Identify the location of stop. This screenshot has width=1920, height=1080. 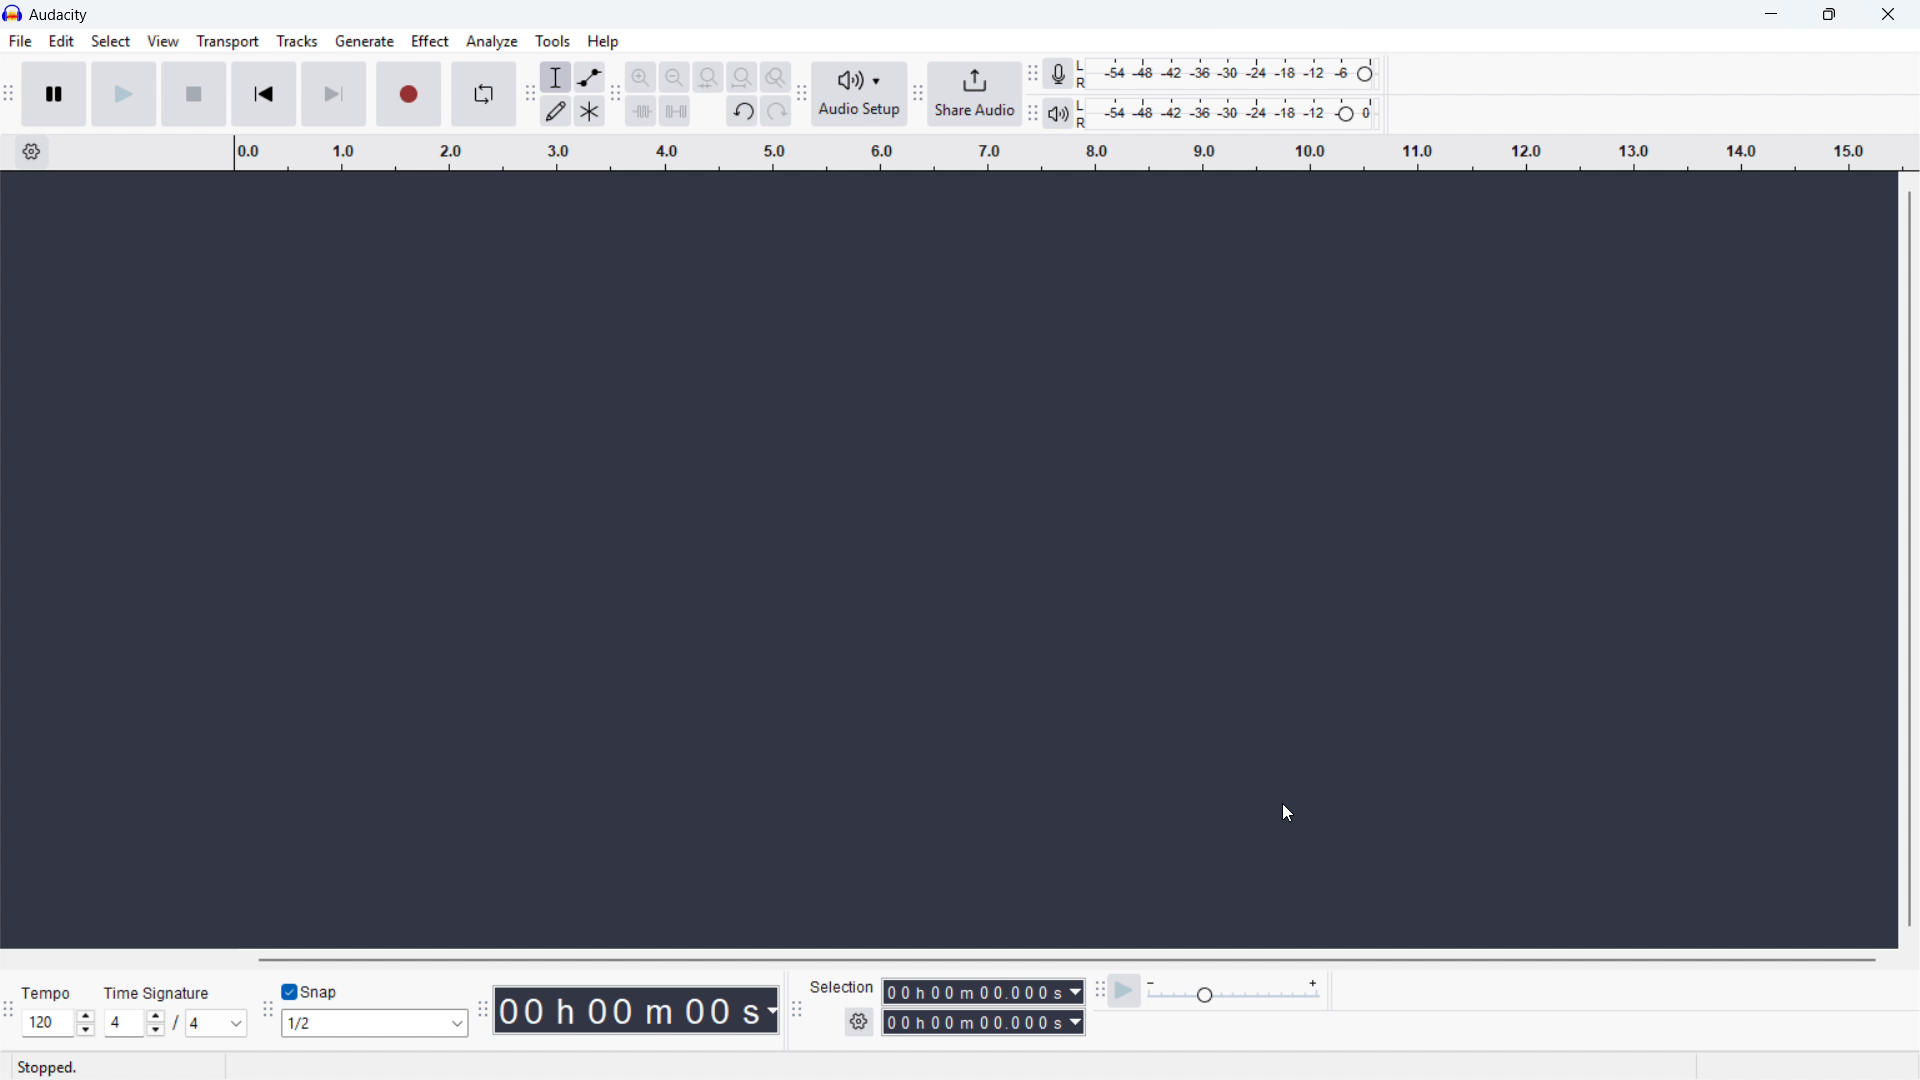
(195, 93).